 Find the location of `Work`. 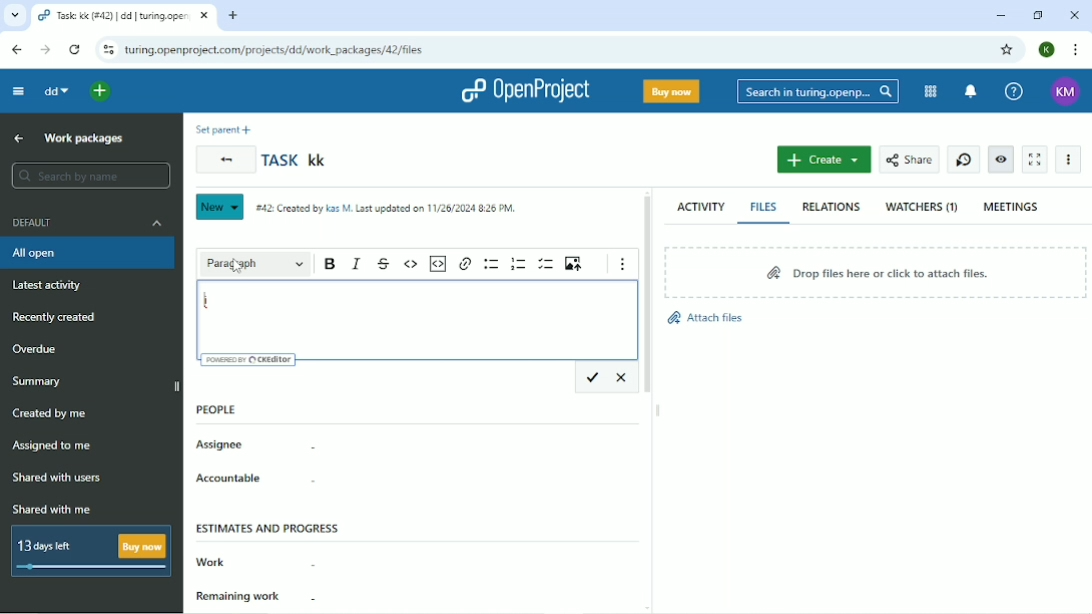

Work is located at coordinates (257, 562).